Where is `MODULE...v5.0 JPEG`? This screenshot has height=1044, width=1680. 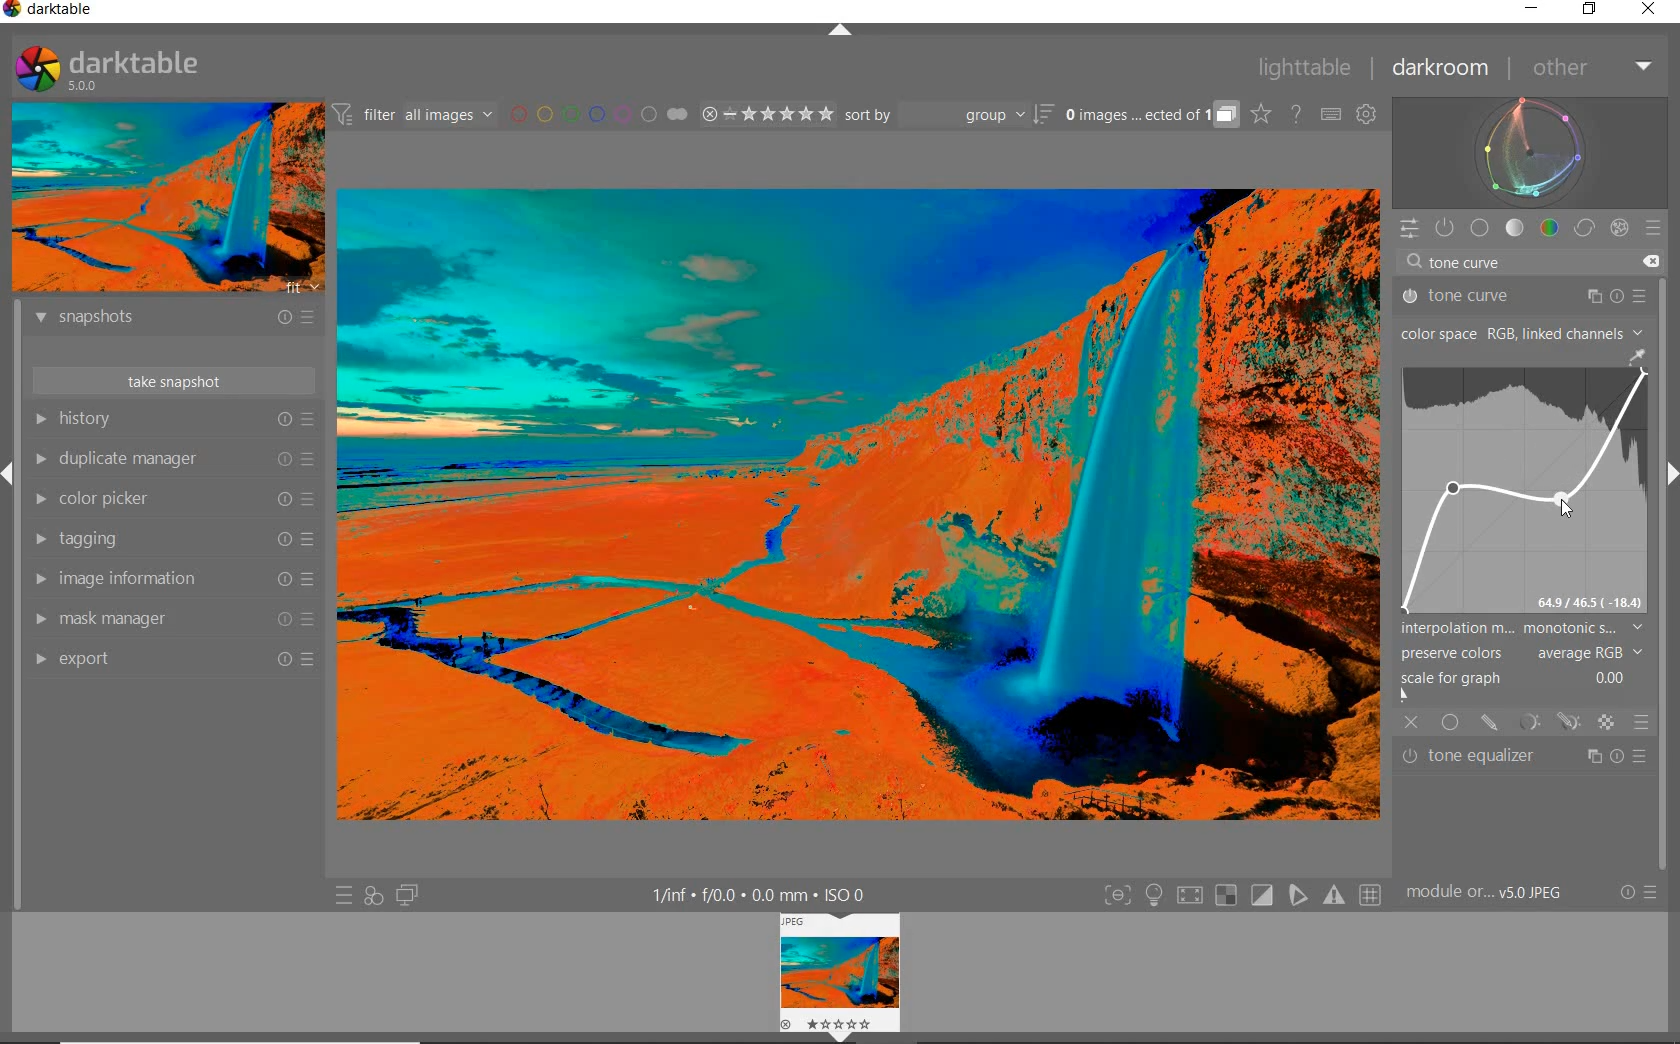 MODULE...v5.0 JPEG is located at coordinates (1490, 894).